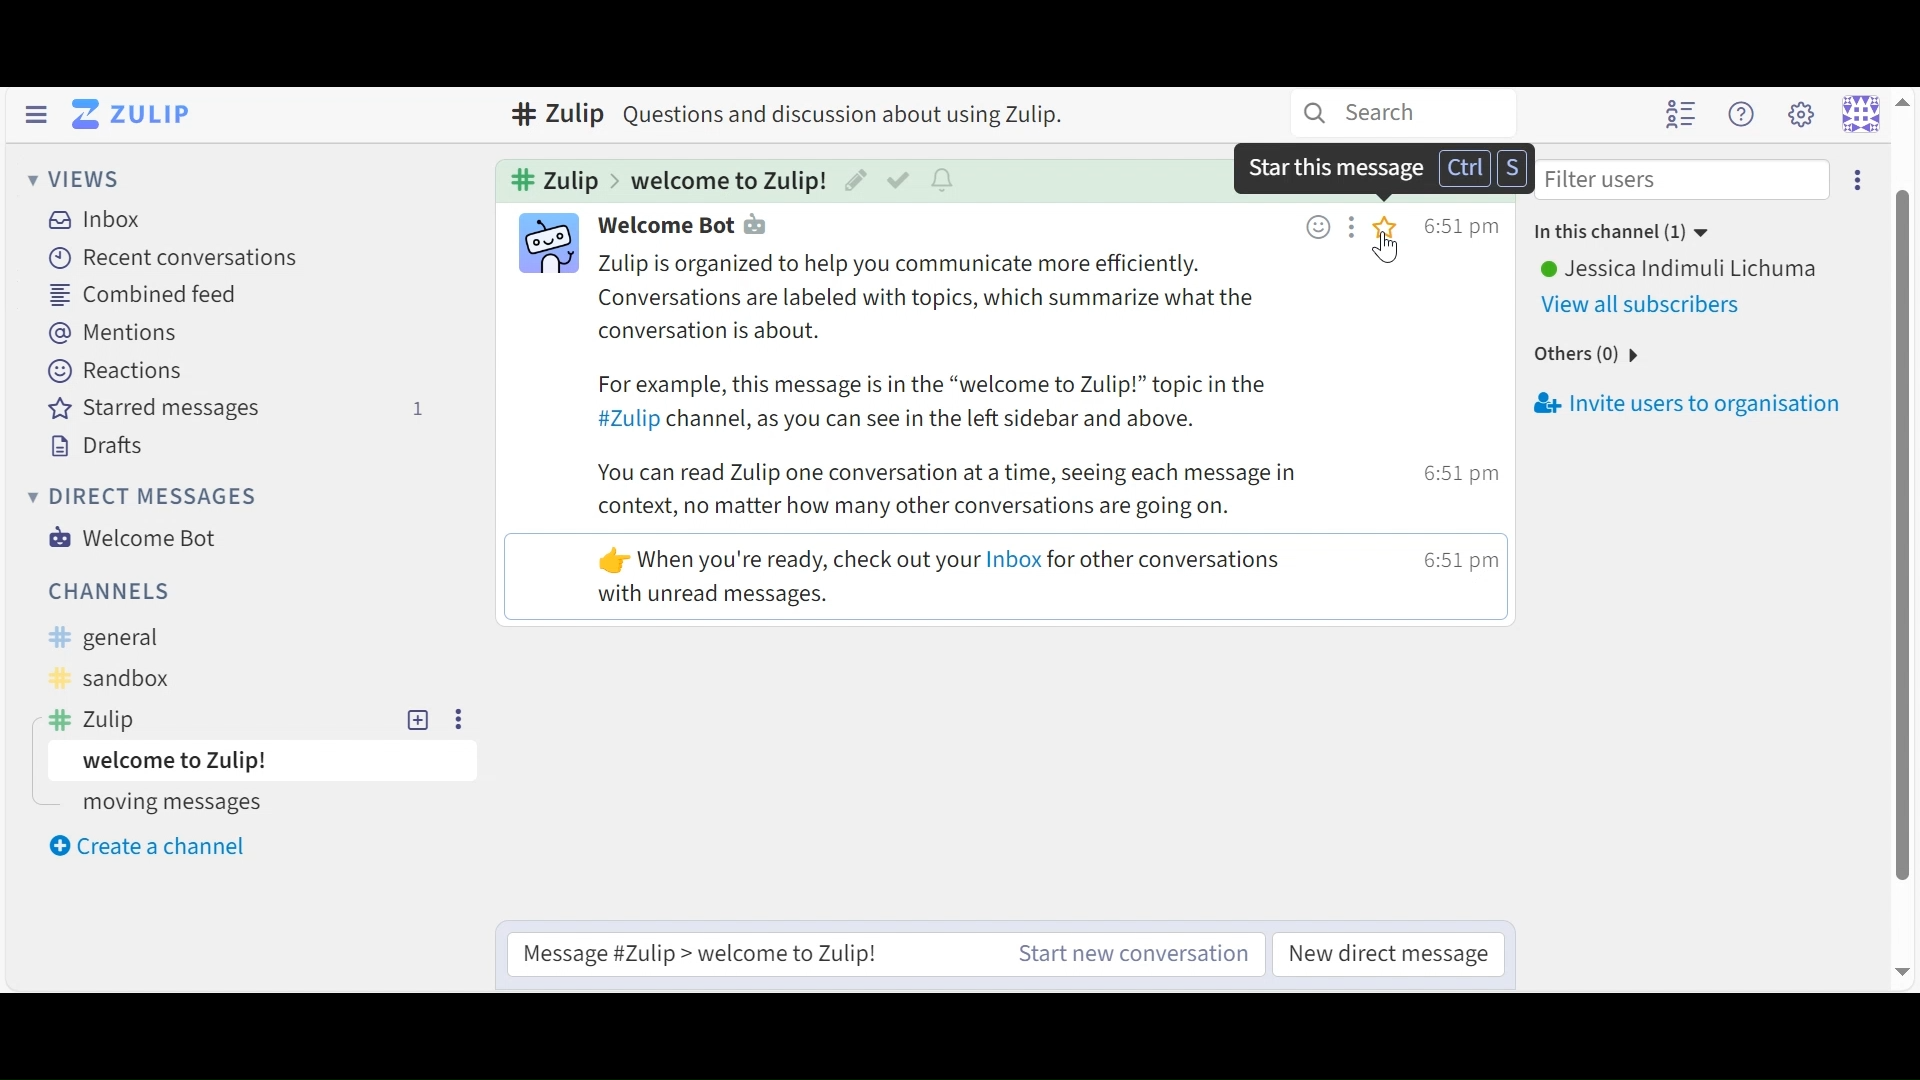  Describe the element at coordinates (419, 721) in the screenshot. I see `Add topic` at that location.